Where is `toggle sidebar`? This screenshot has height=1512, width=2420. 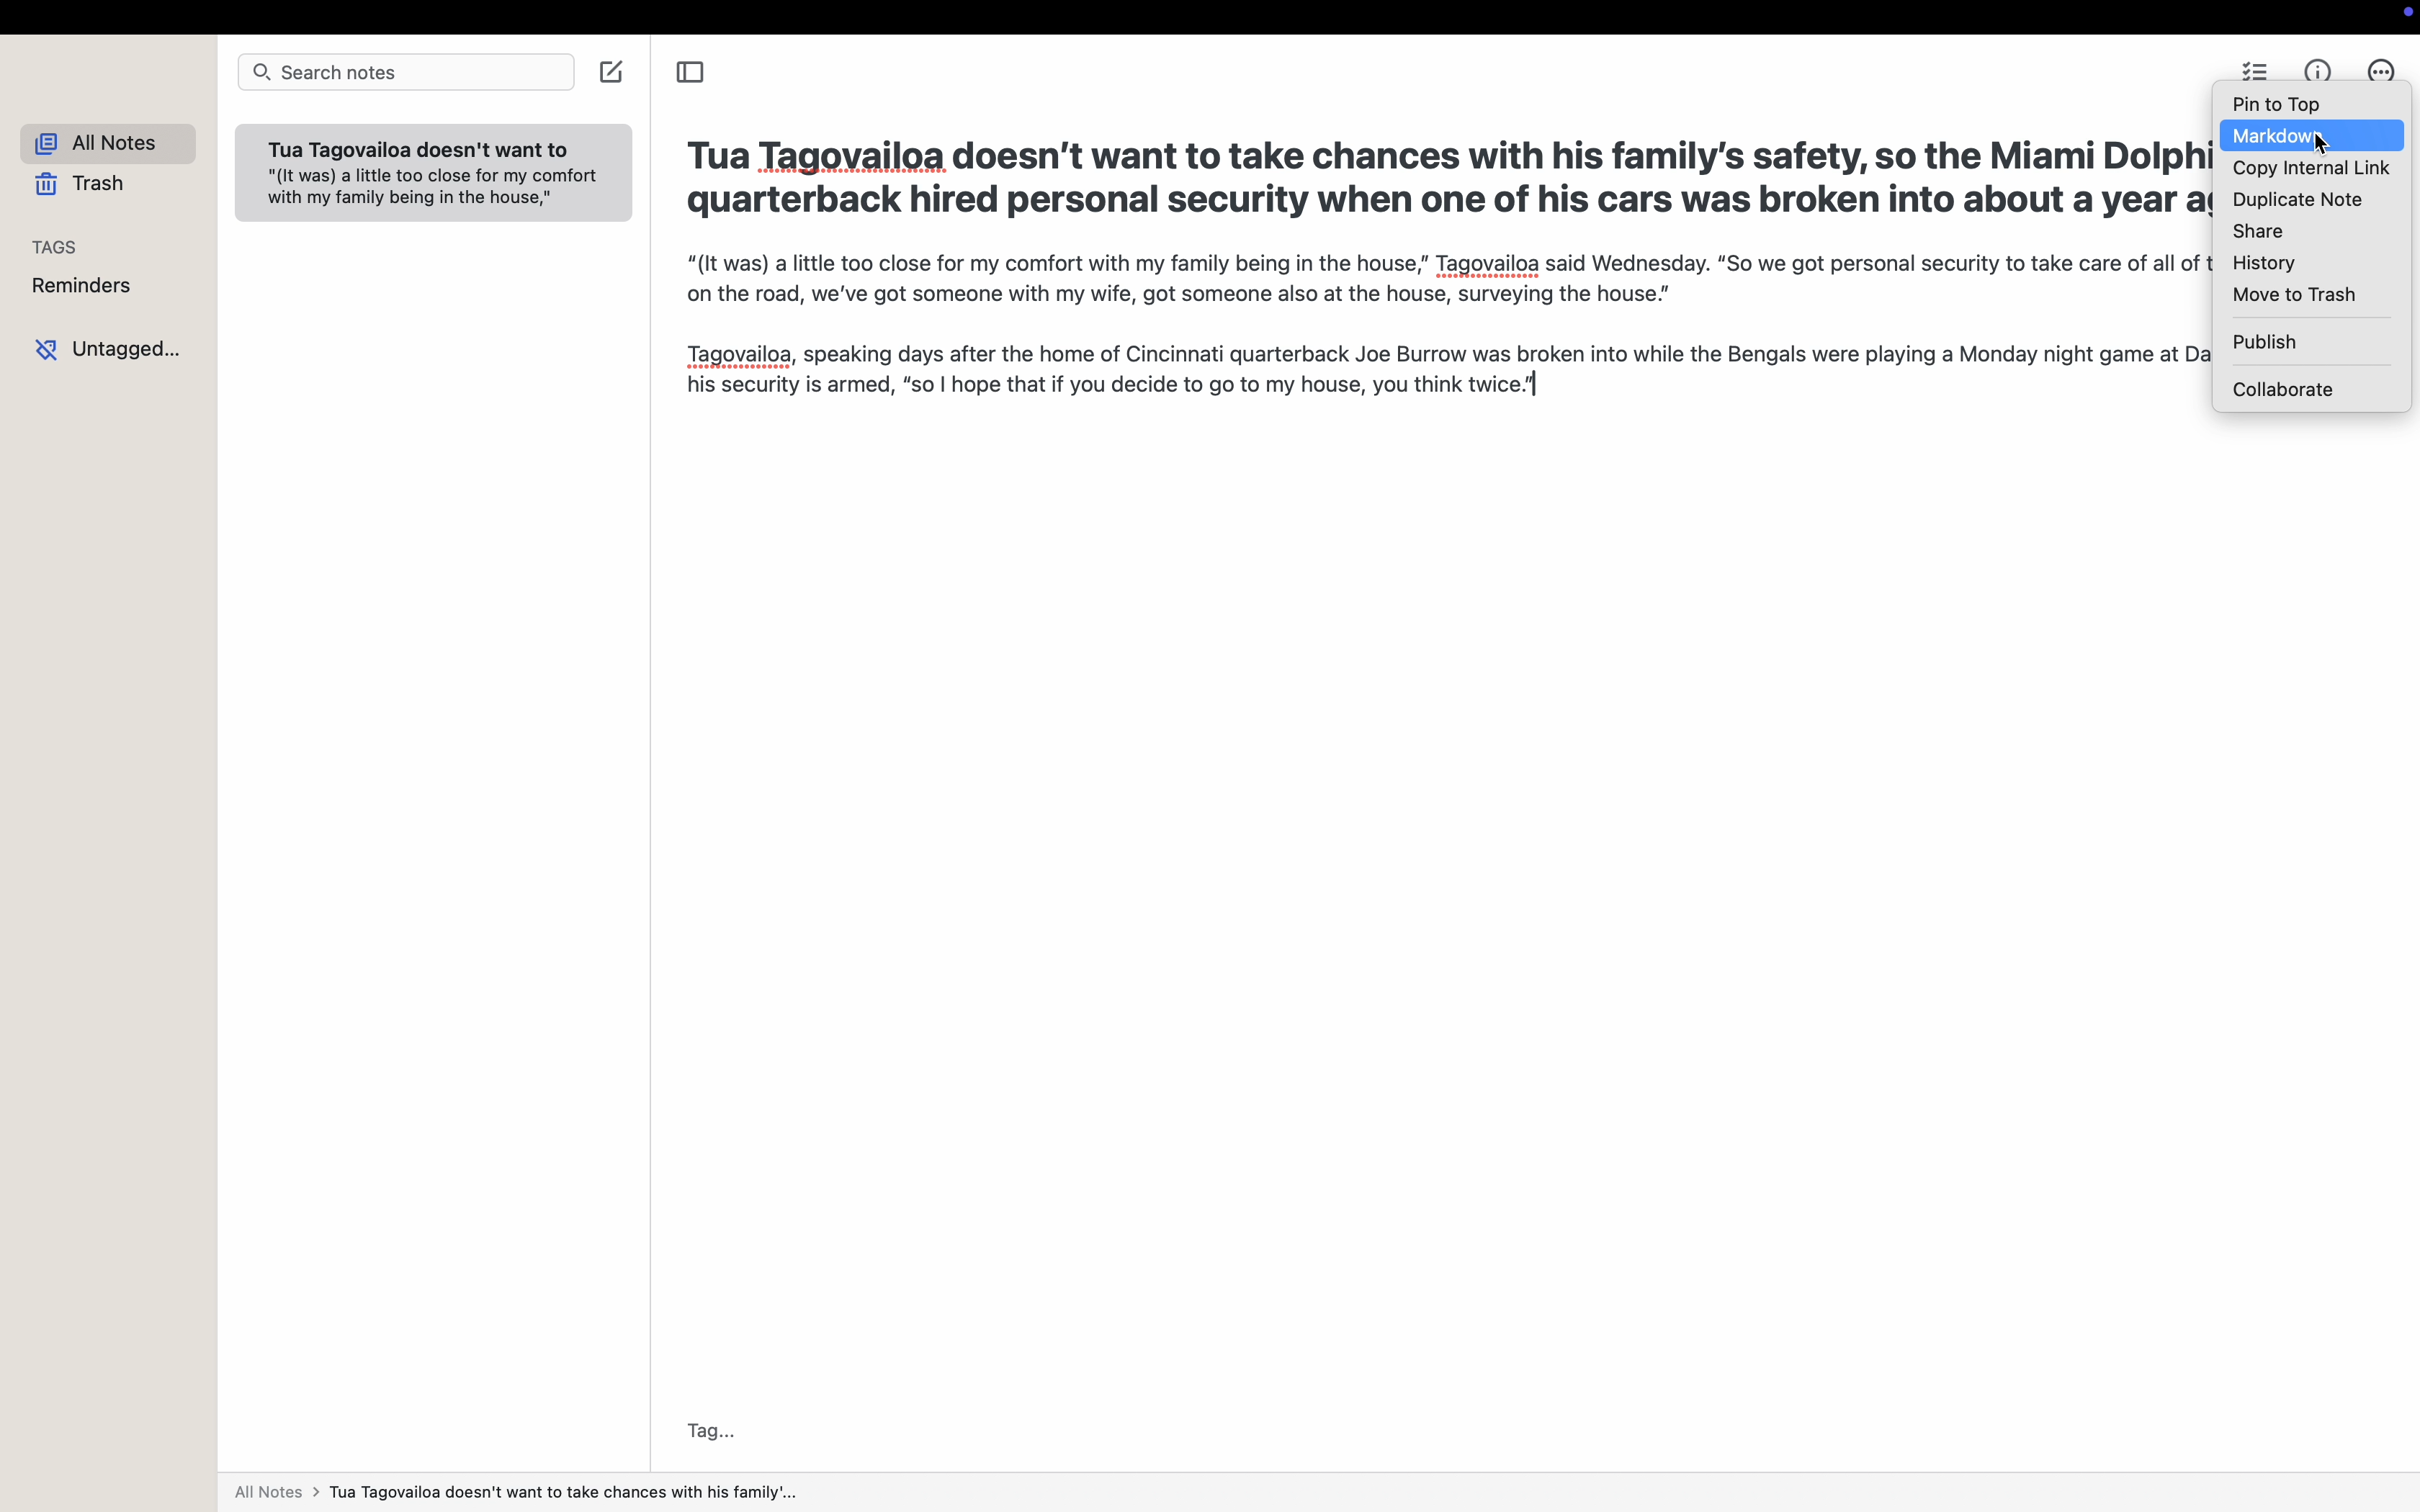 toggle sidebar is located at coordinates (693, 72).